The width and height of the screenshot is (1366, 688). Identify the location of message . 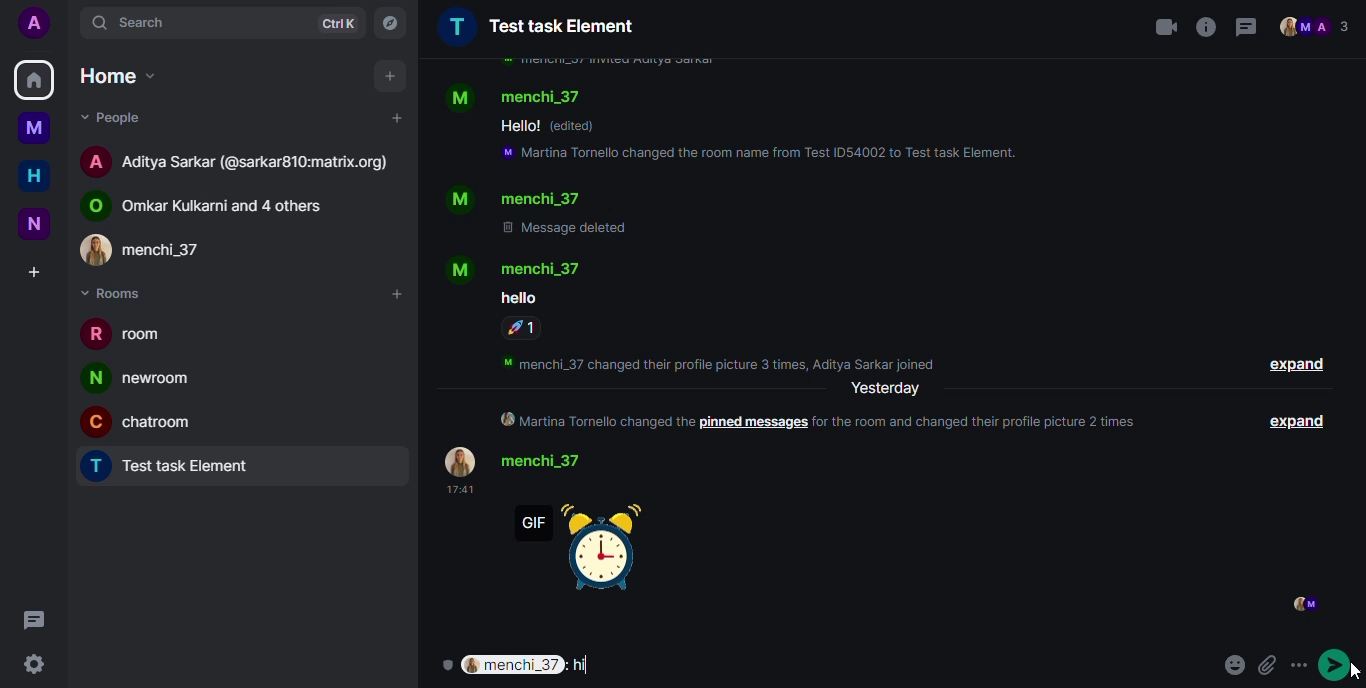
(580, 664).